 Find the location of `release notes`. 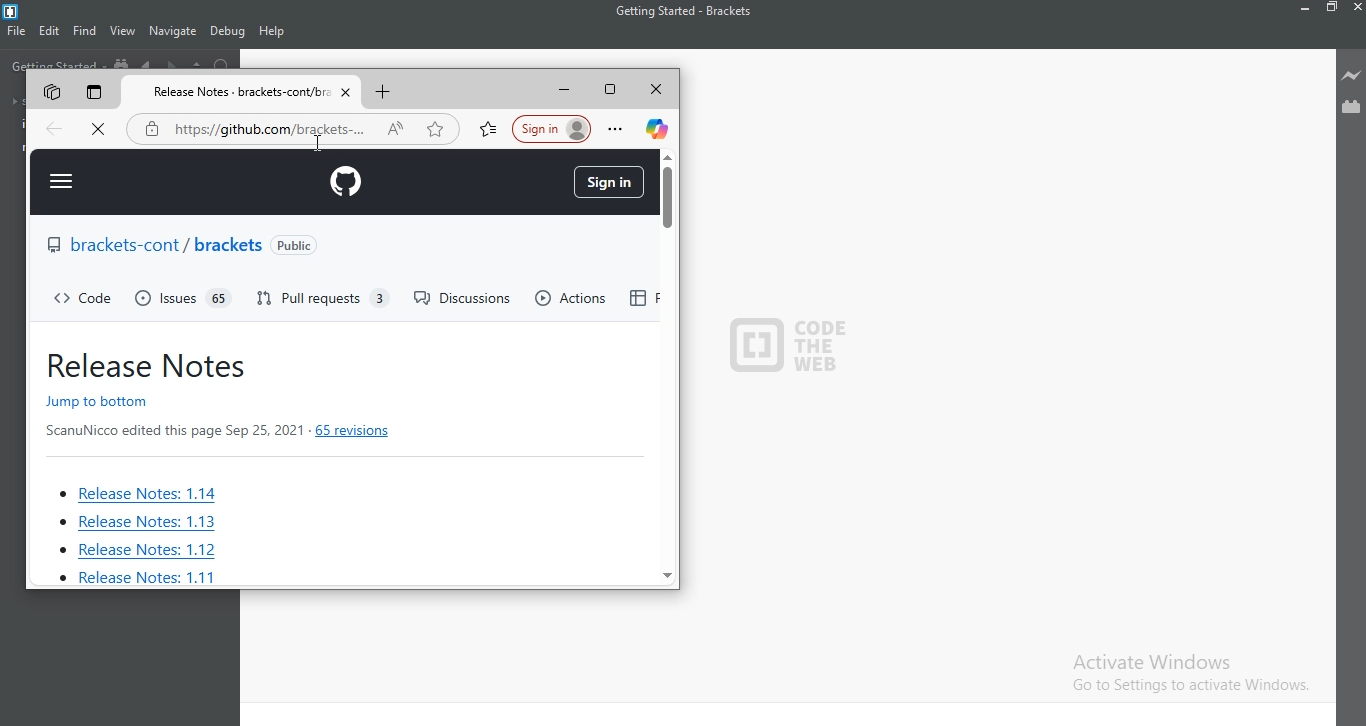

release notes is located at coordinates (152, 363).